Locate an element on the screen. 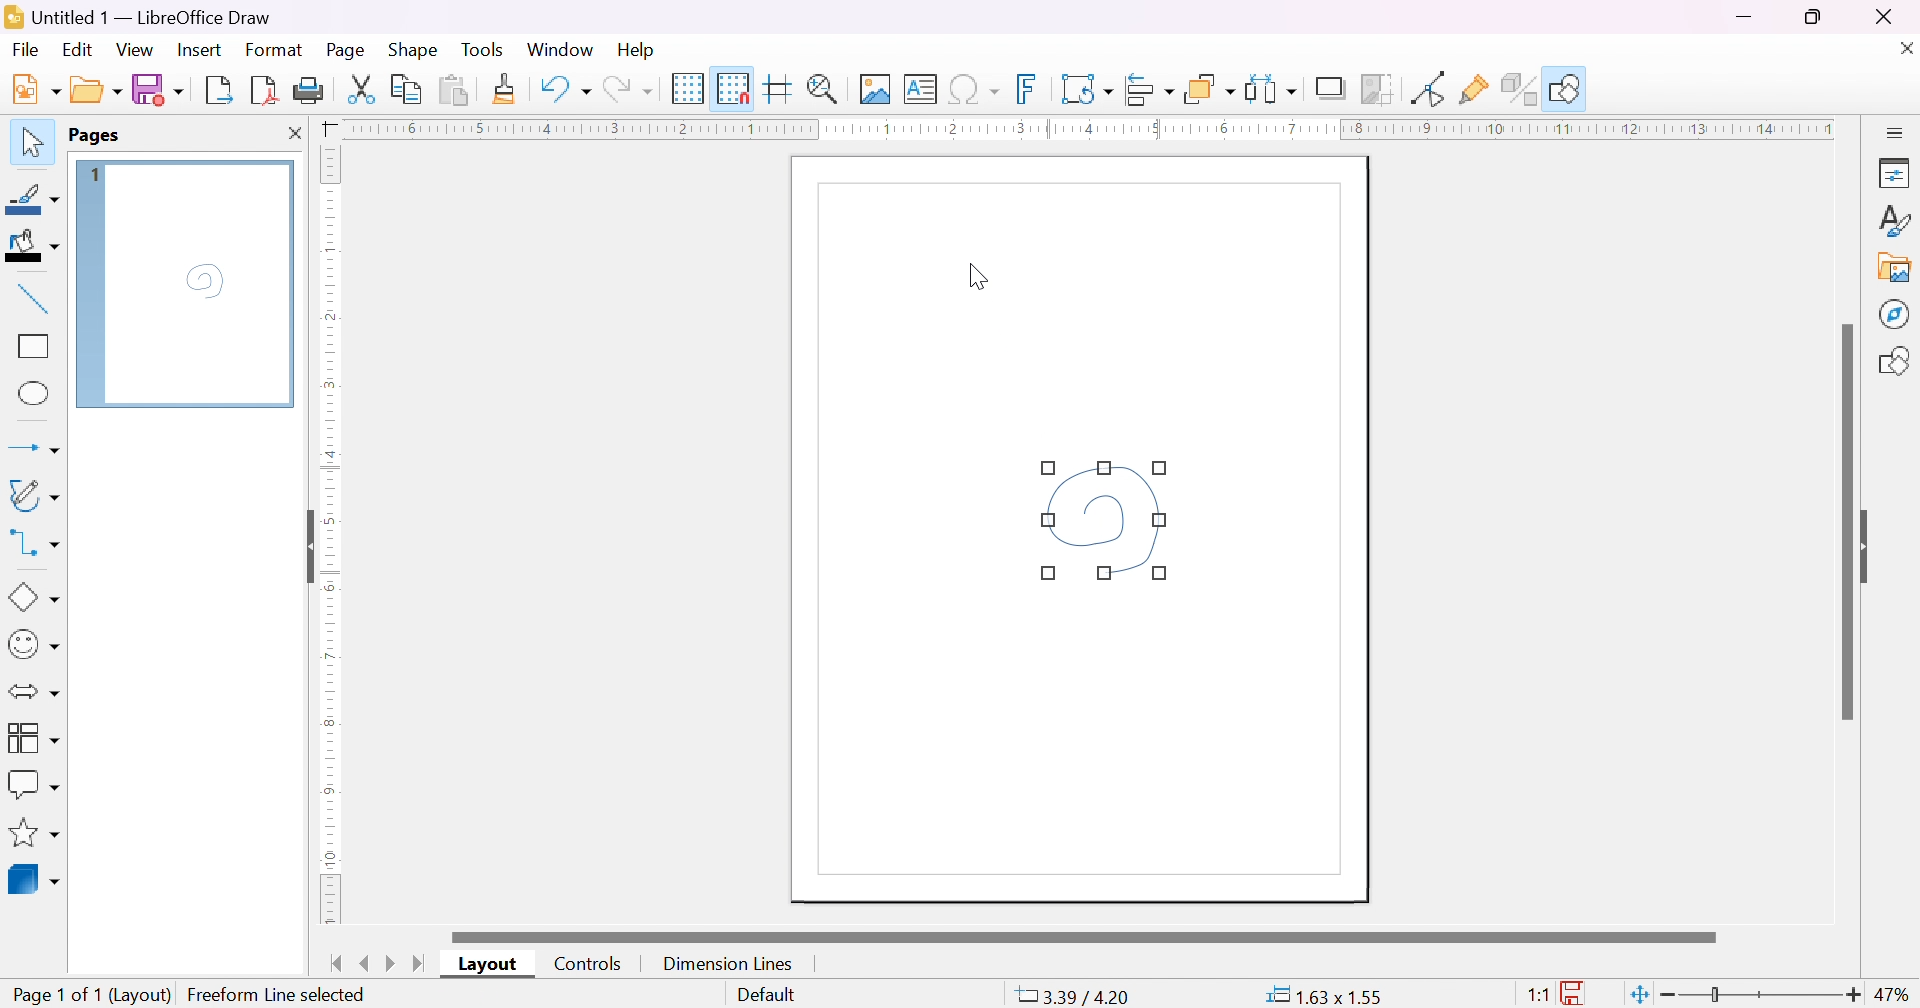 This screenshot has width=1920, height=1008. stars & banners is located at coordinates (31, 832).